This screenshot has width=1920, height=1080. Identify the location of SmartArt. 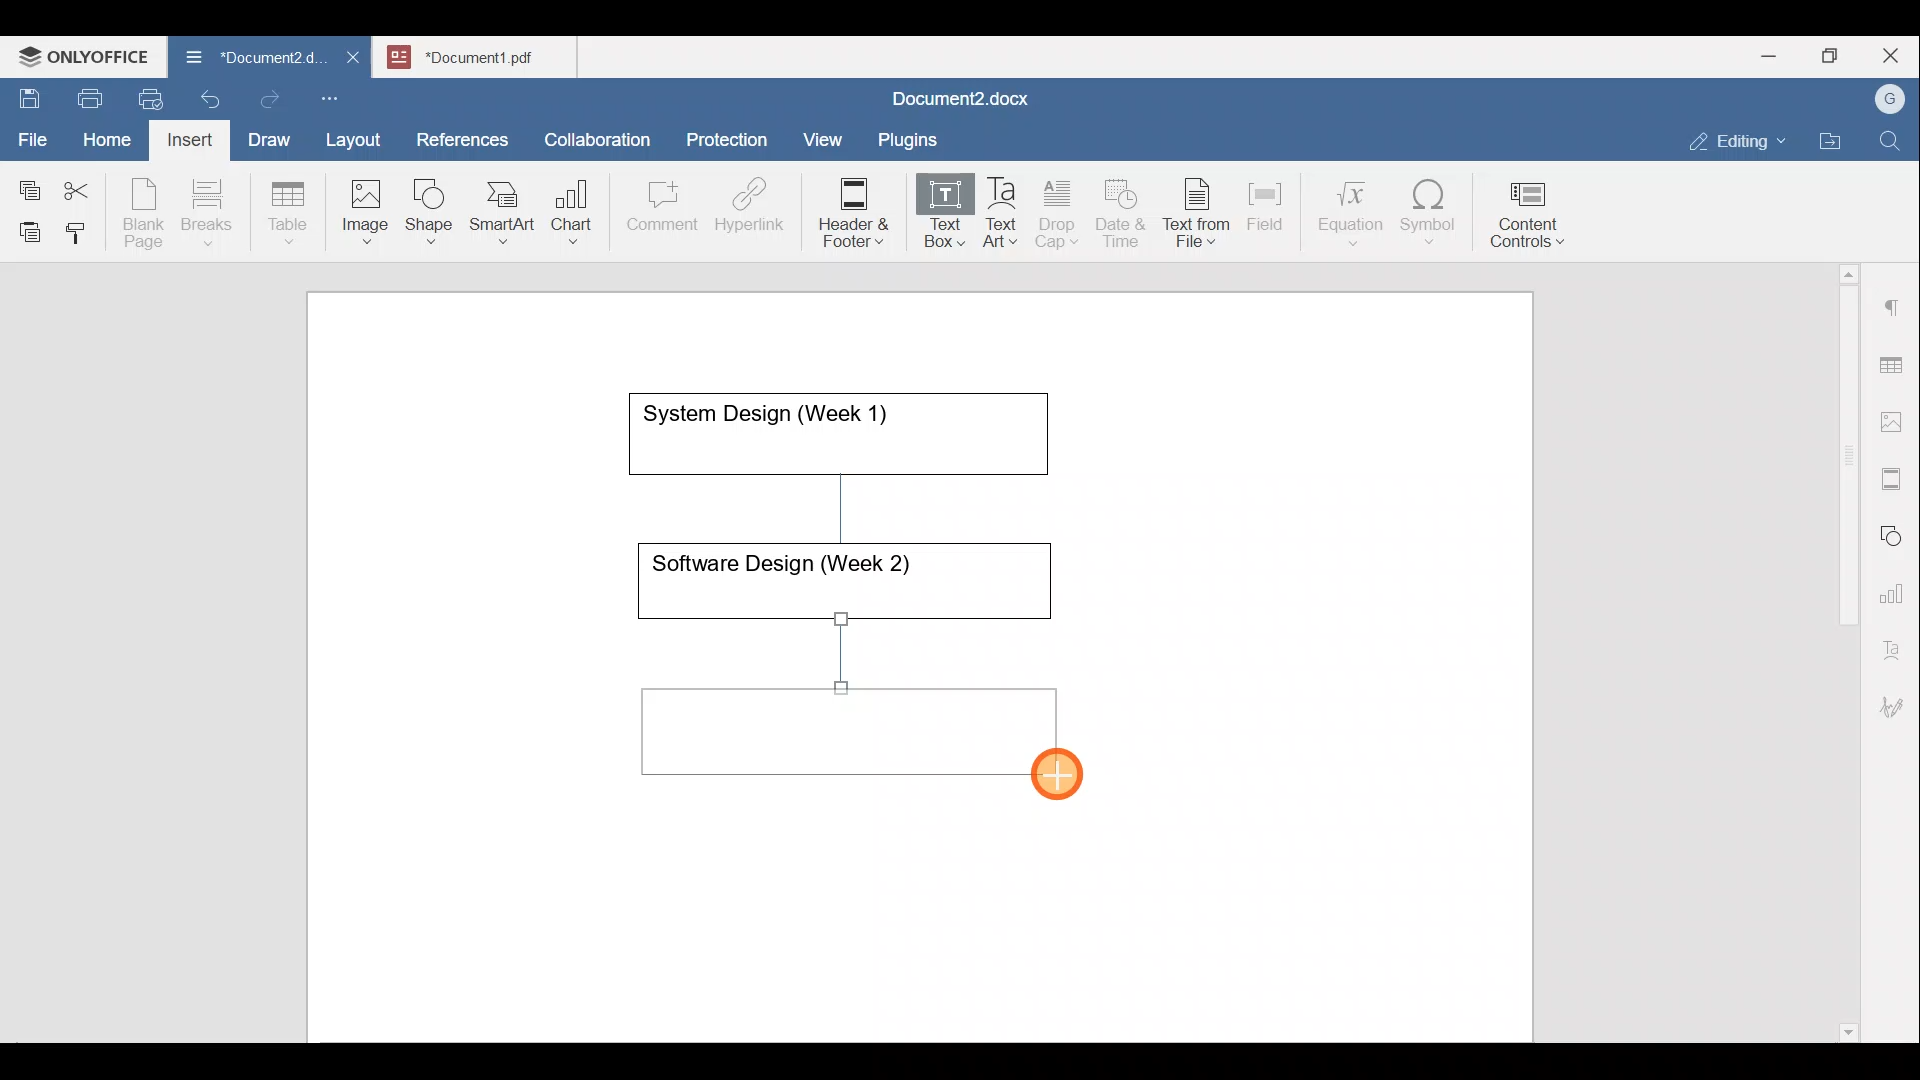
(499, 208).